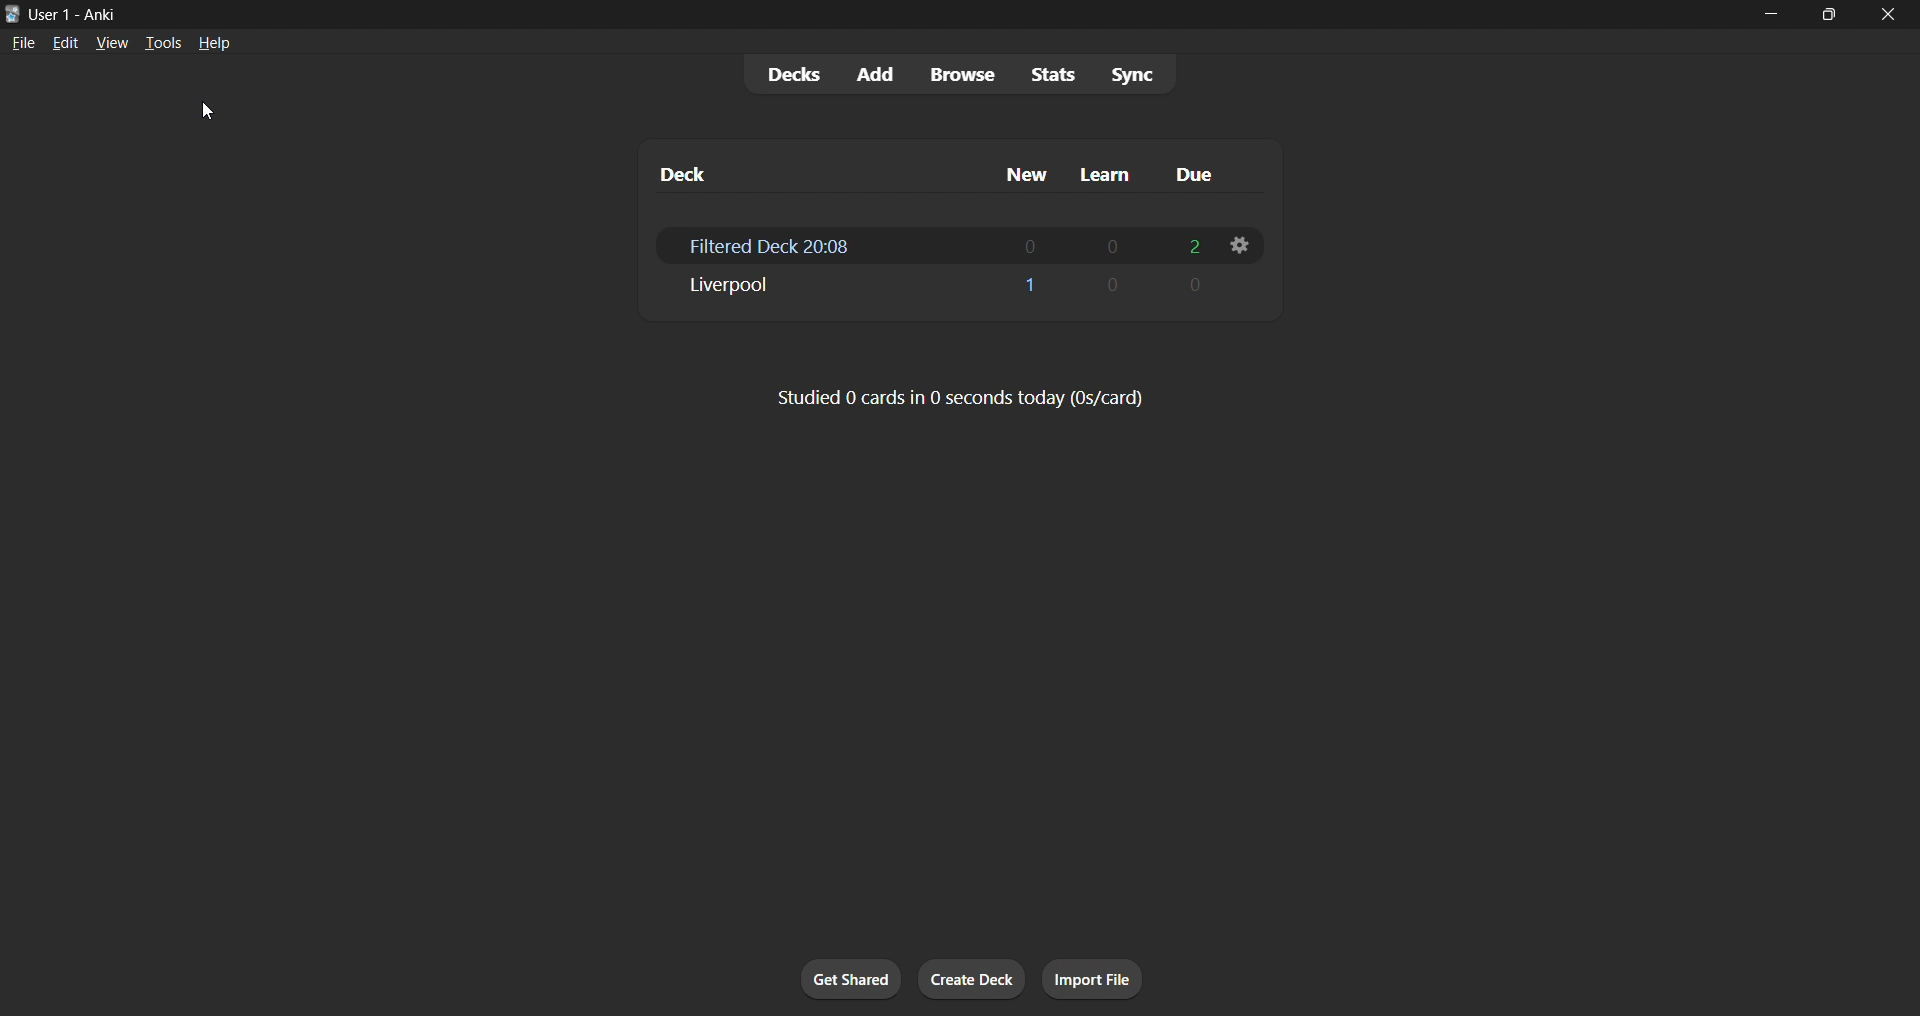 The width and height of the screenshot is (1920, 1016). What do you see at coordinates (786, 75) in the screenshot?
I see `decks` at bounding box center [786, 75].